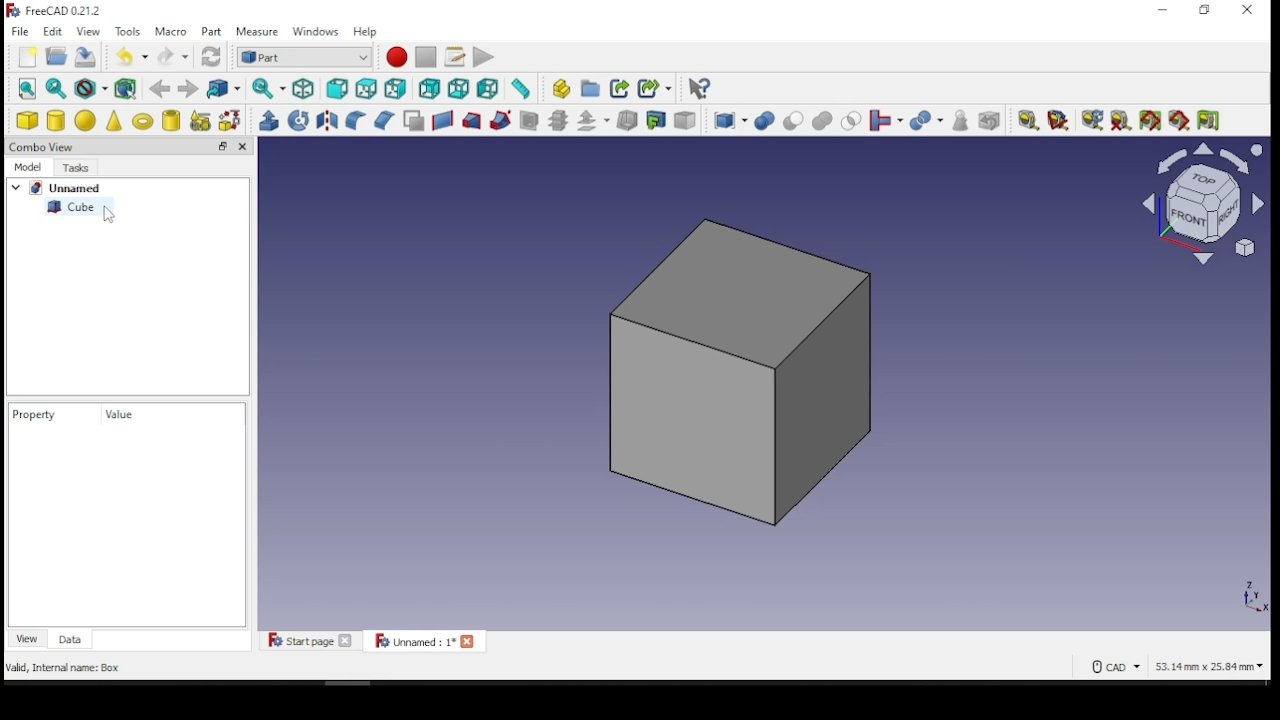 The height and width of the screenshot is (720, 1280). Describe the element at coordinates (173, 56) in the screenshot. I see `redo` at that location.